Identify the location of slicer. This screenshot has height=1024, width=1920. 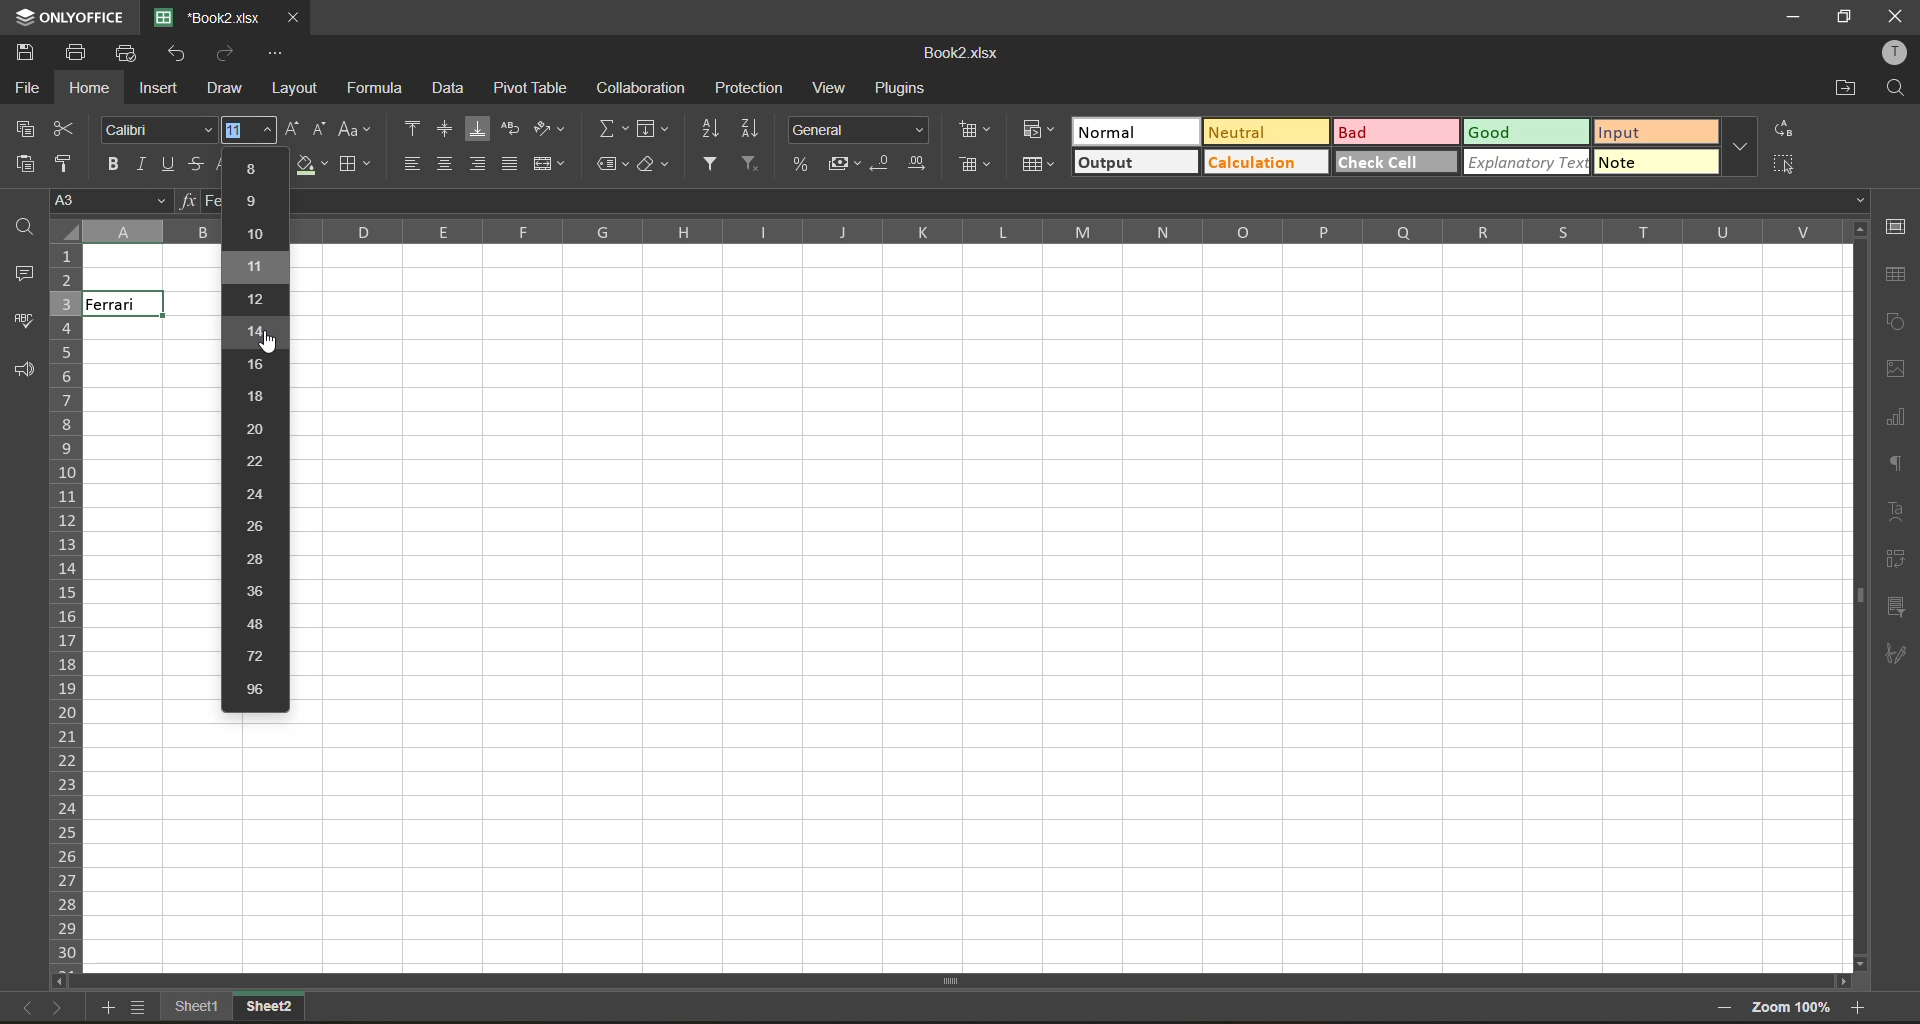
(1897, 606).